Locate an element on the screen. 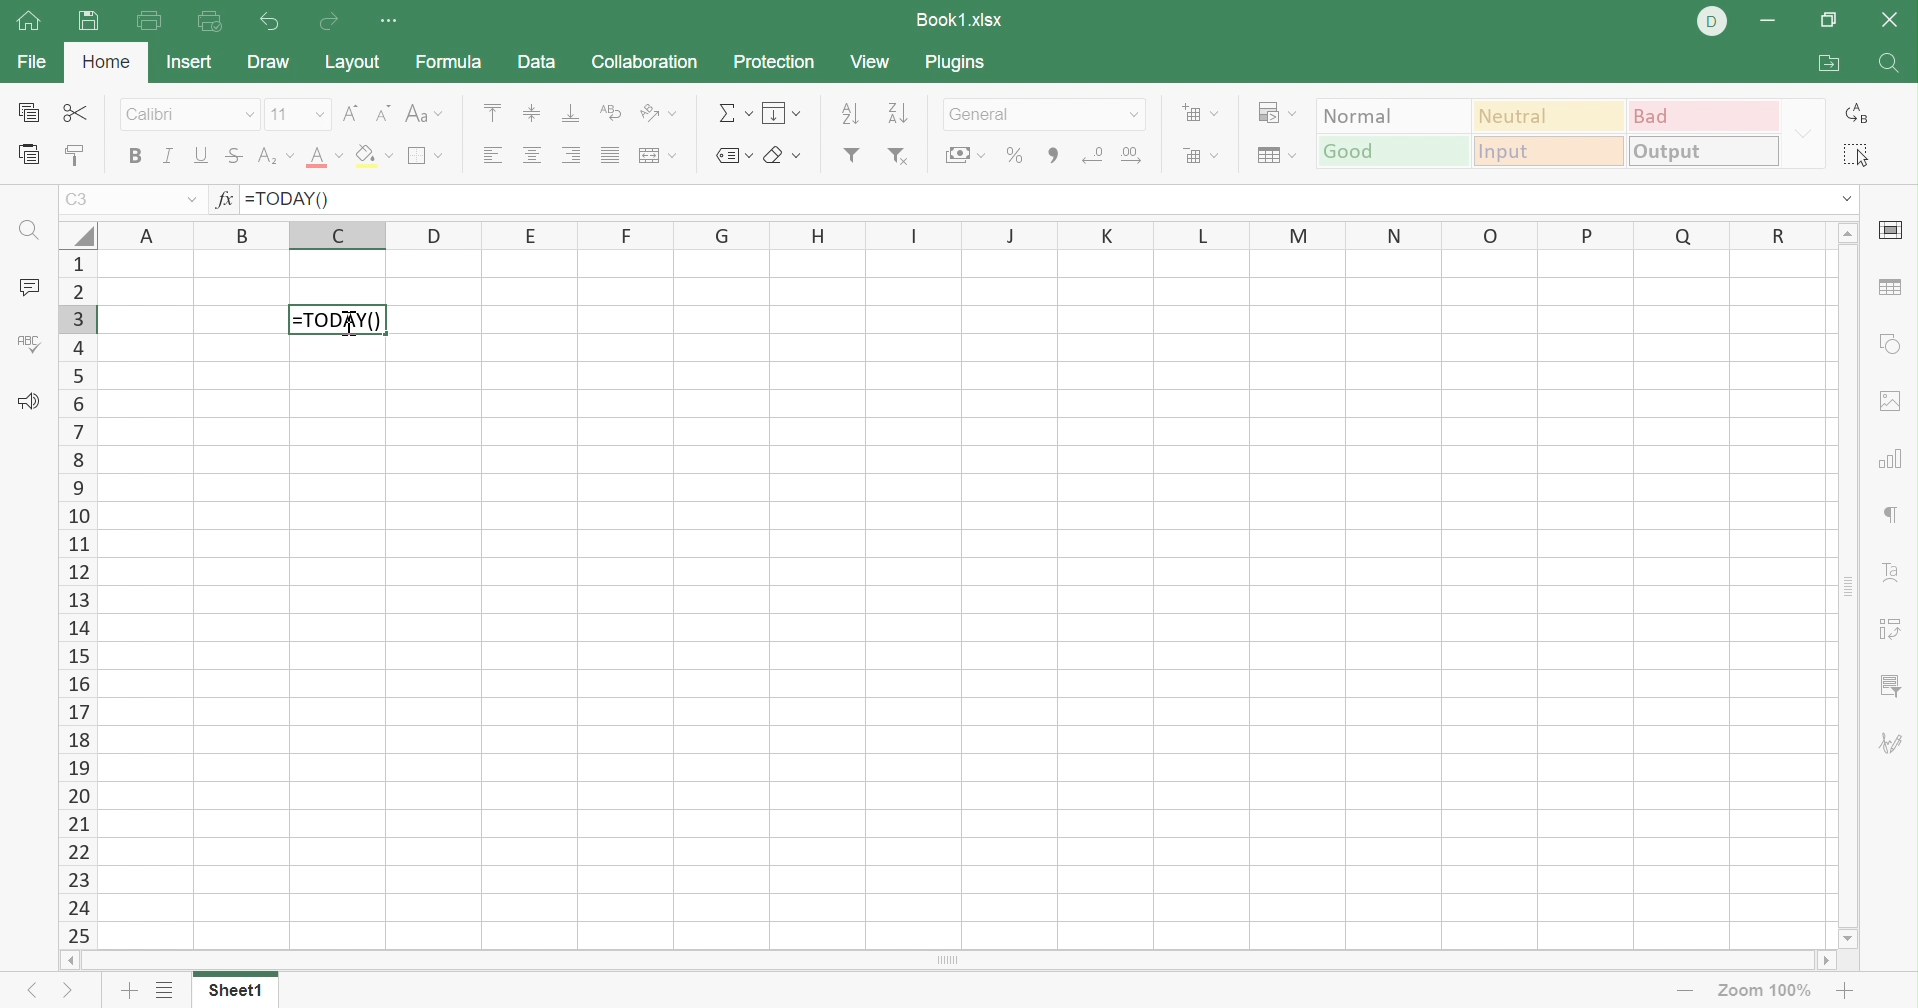  File is located at coordinates (29, 63).